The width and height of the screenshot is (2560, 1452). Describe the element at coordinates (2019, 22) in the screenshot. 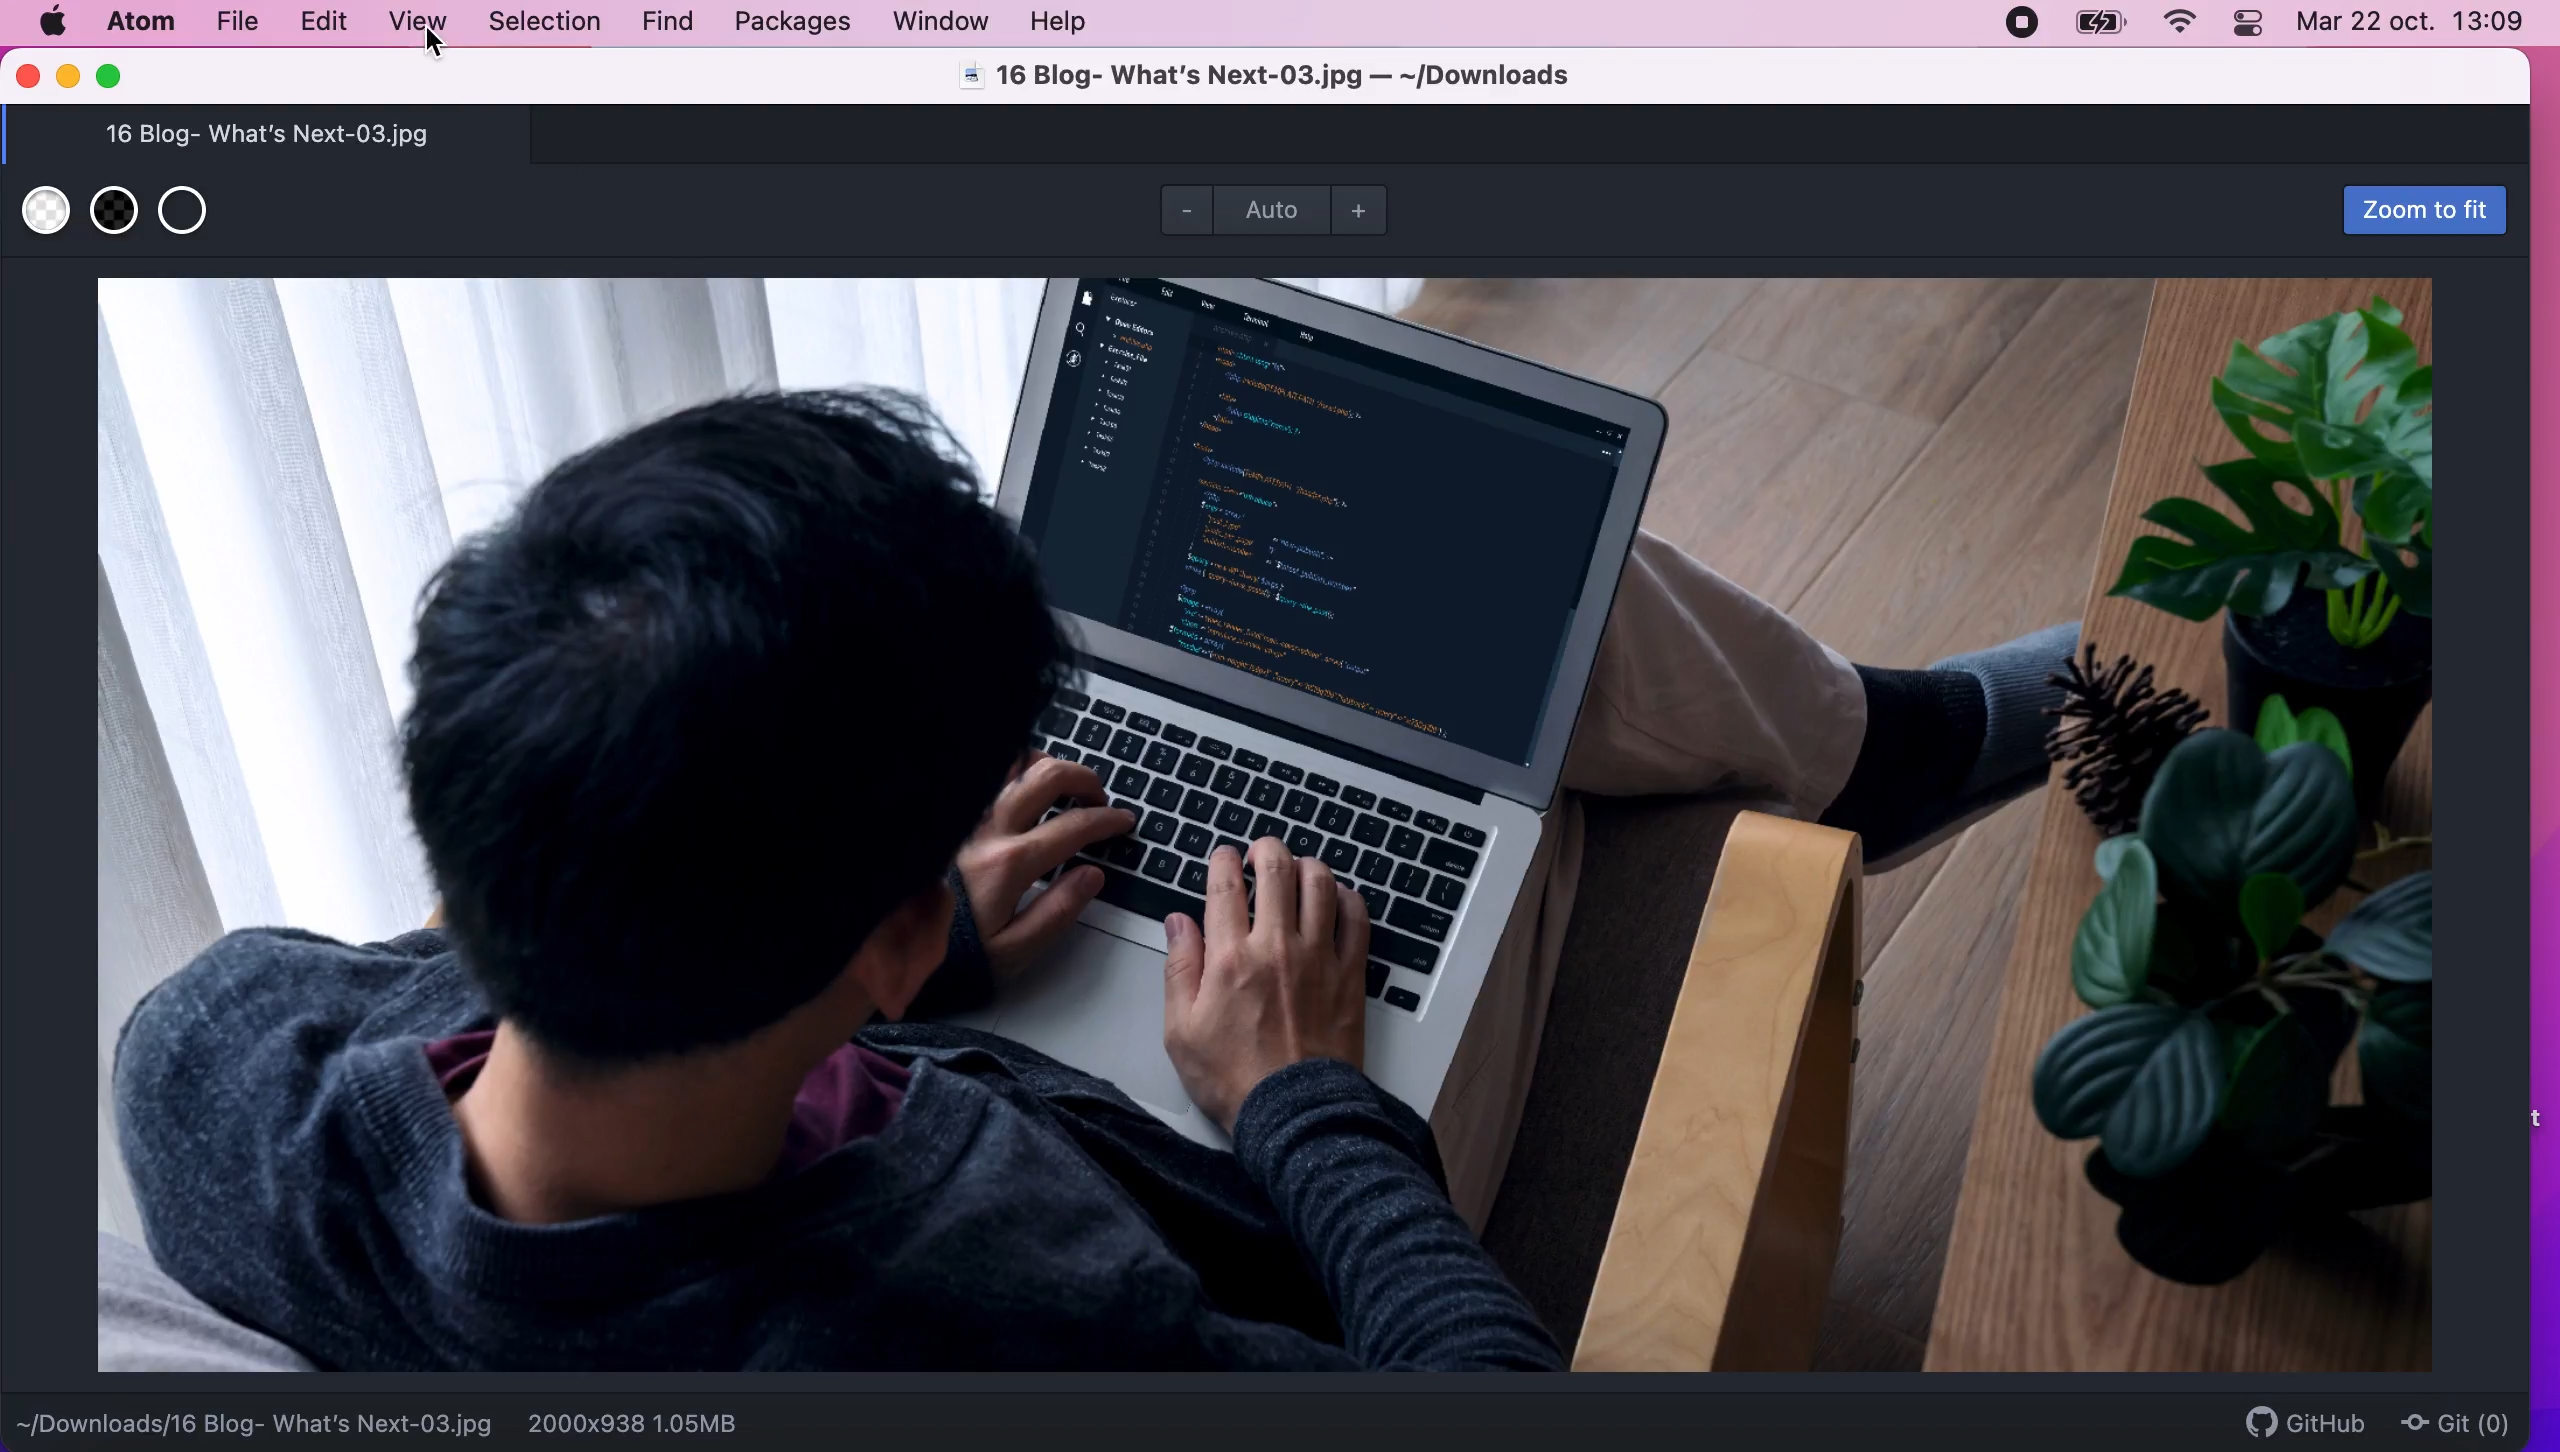

I see `recording stopped` at that location.